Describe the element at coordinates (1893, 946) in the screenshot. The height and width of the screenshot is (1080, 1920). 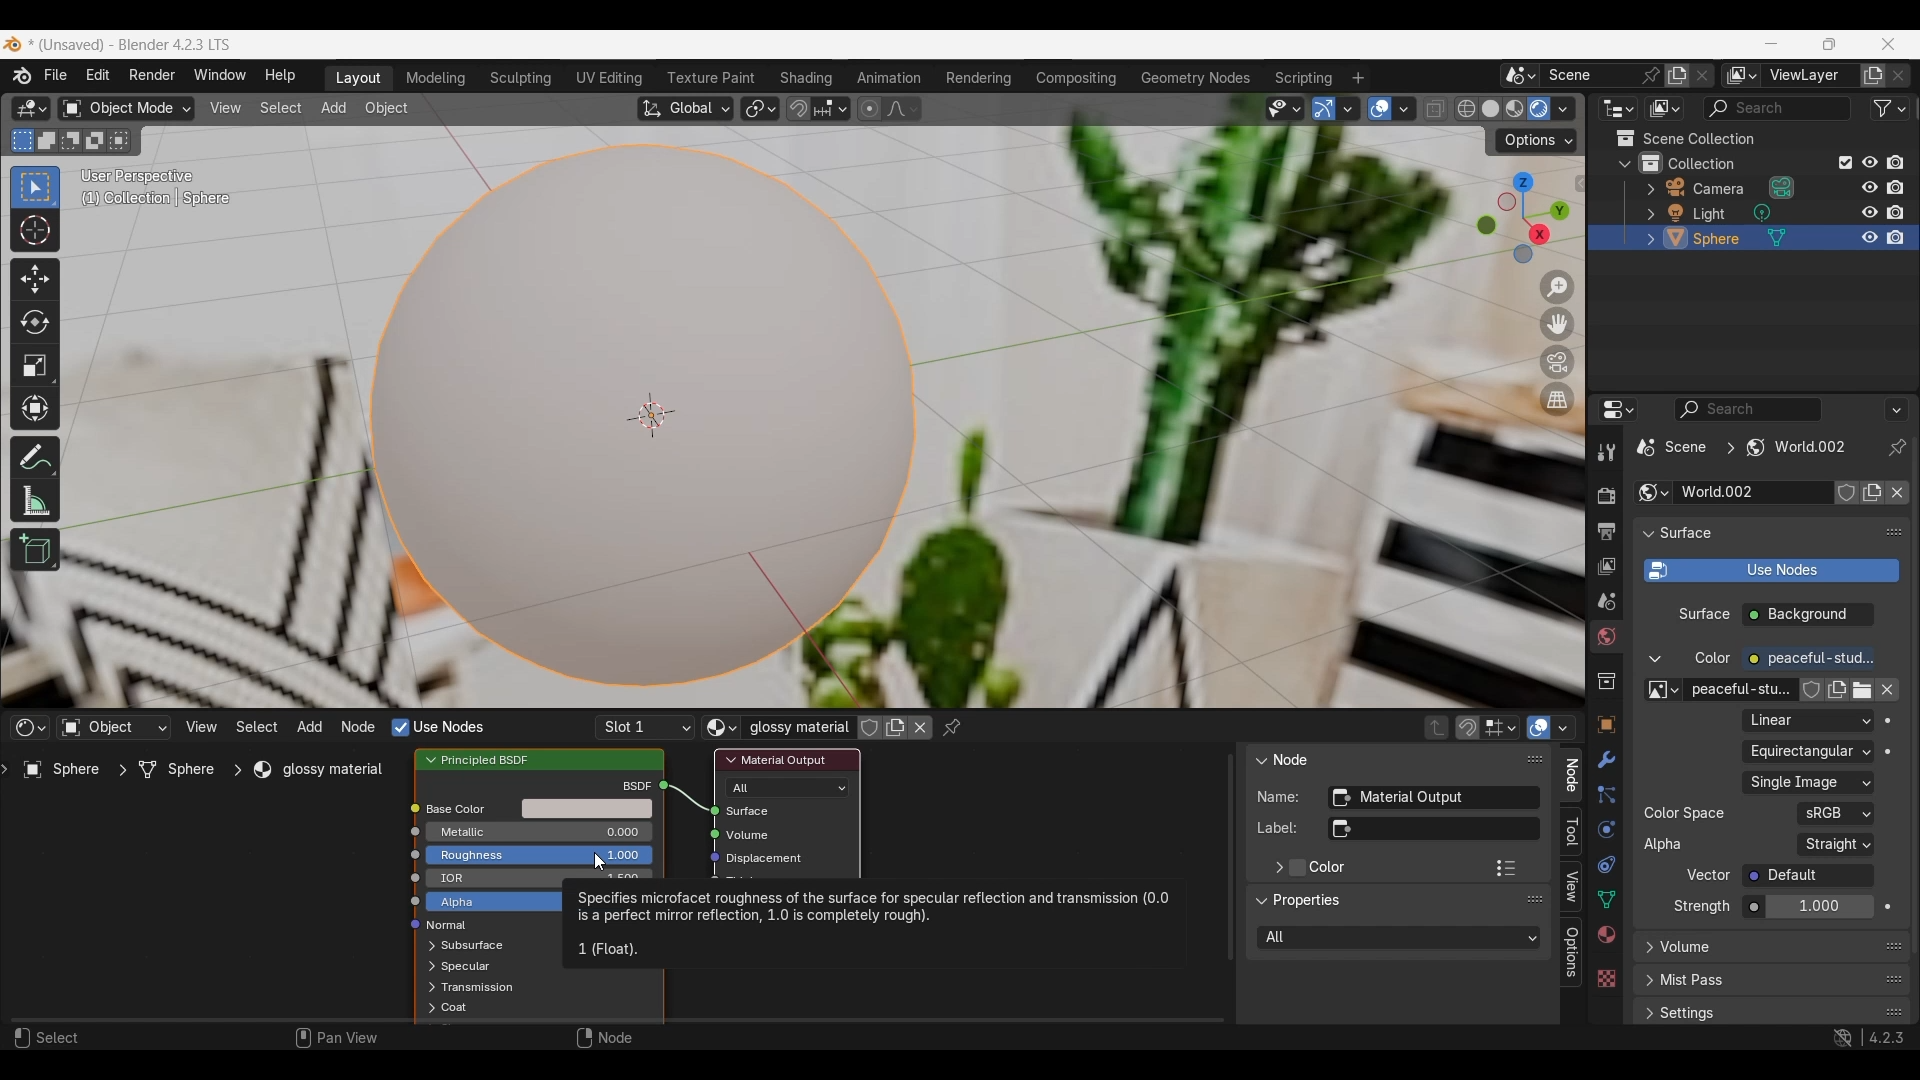
I see `Float volume` at that location.